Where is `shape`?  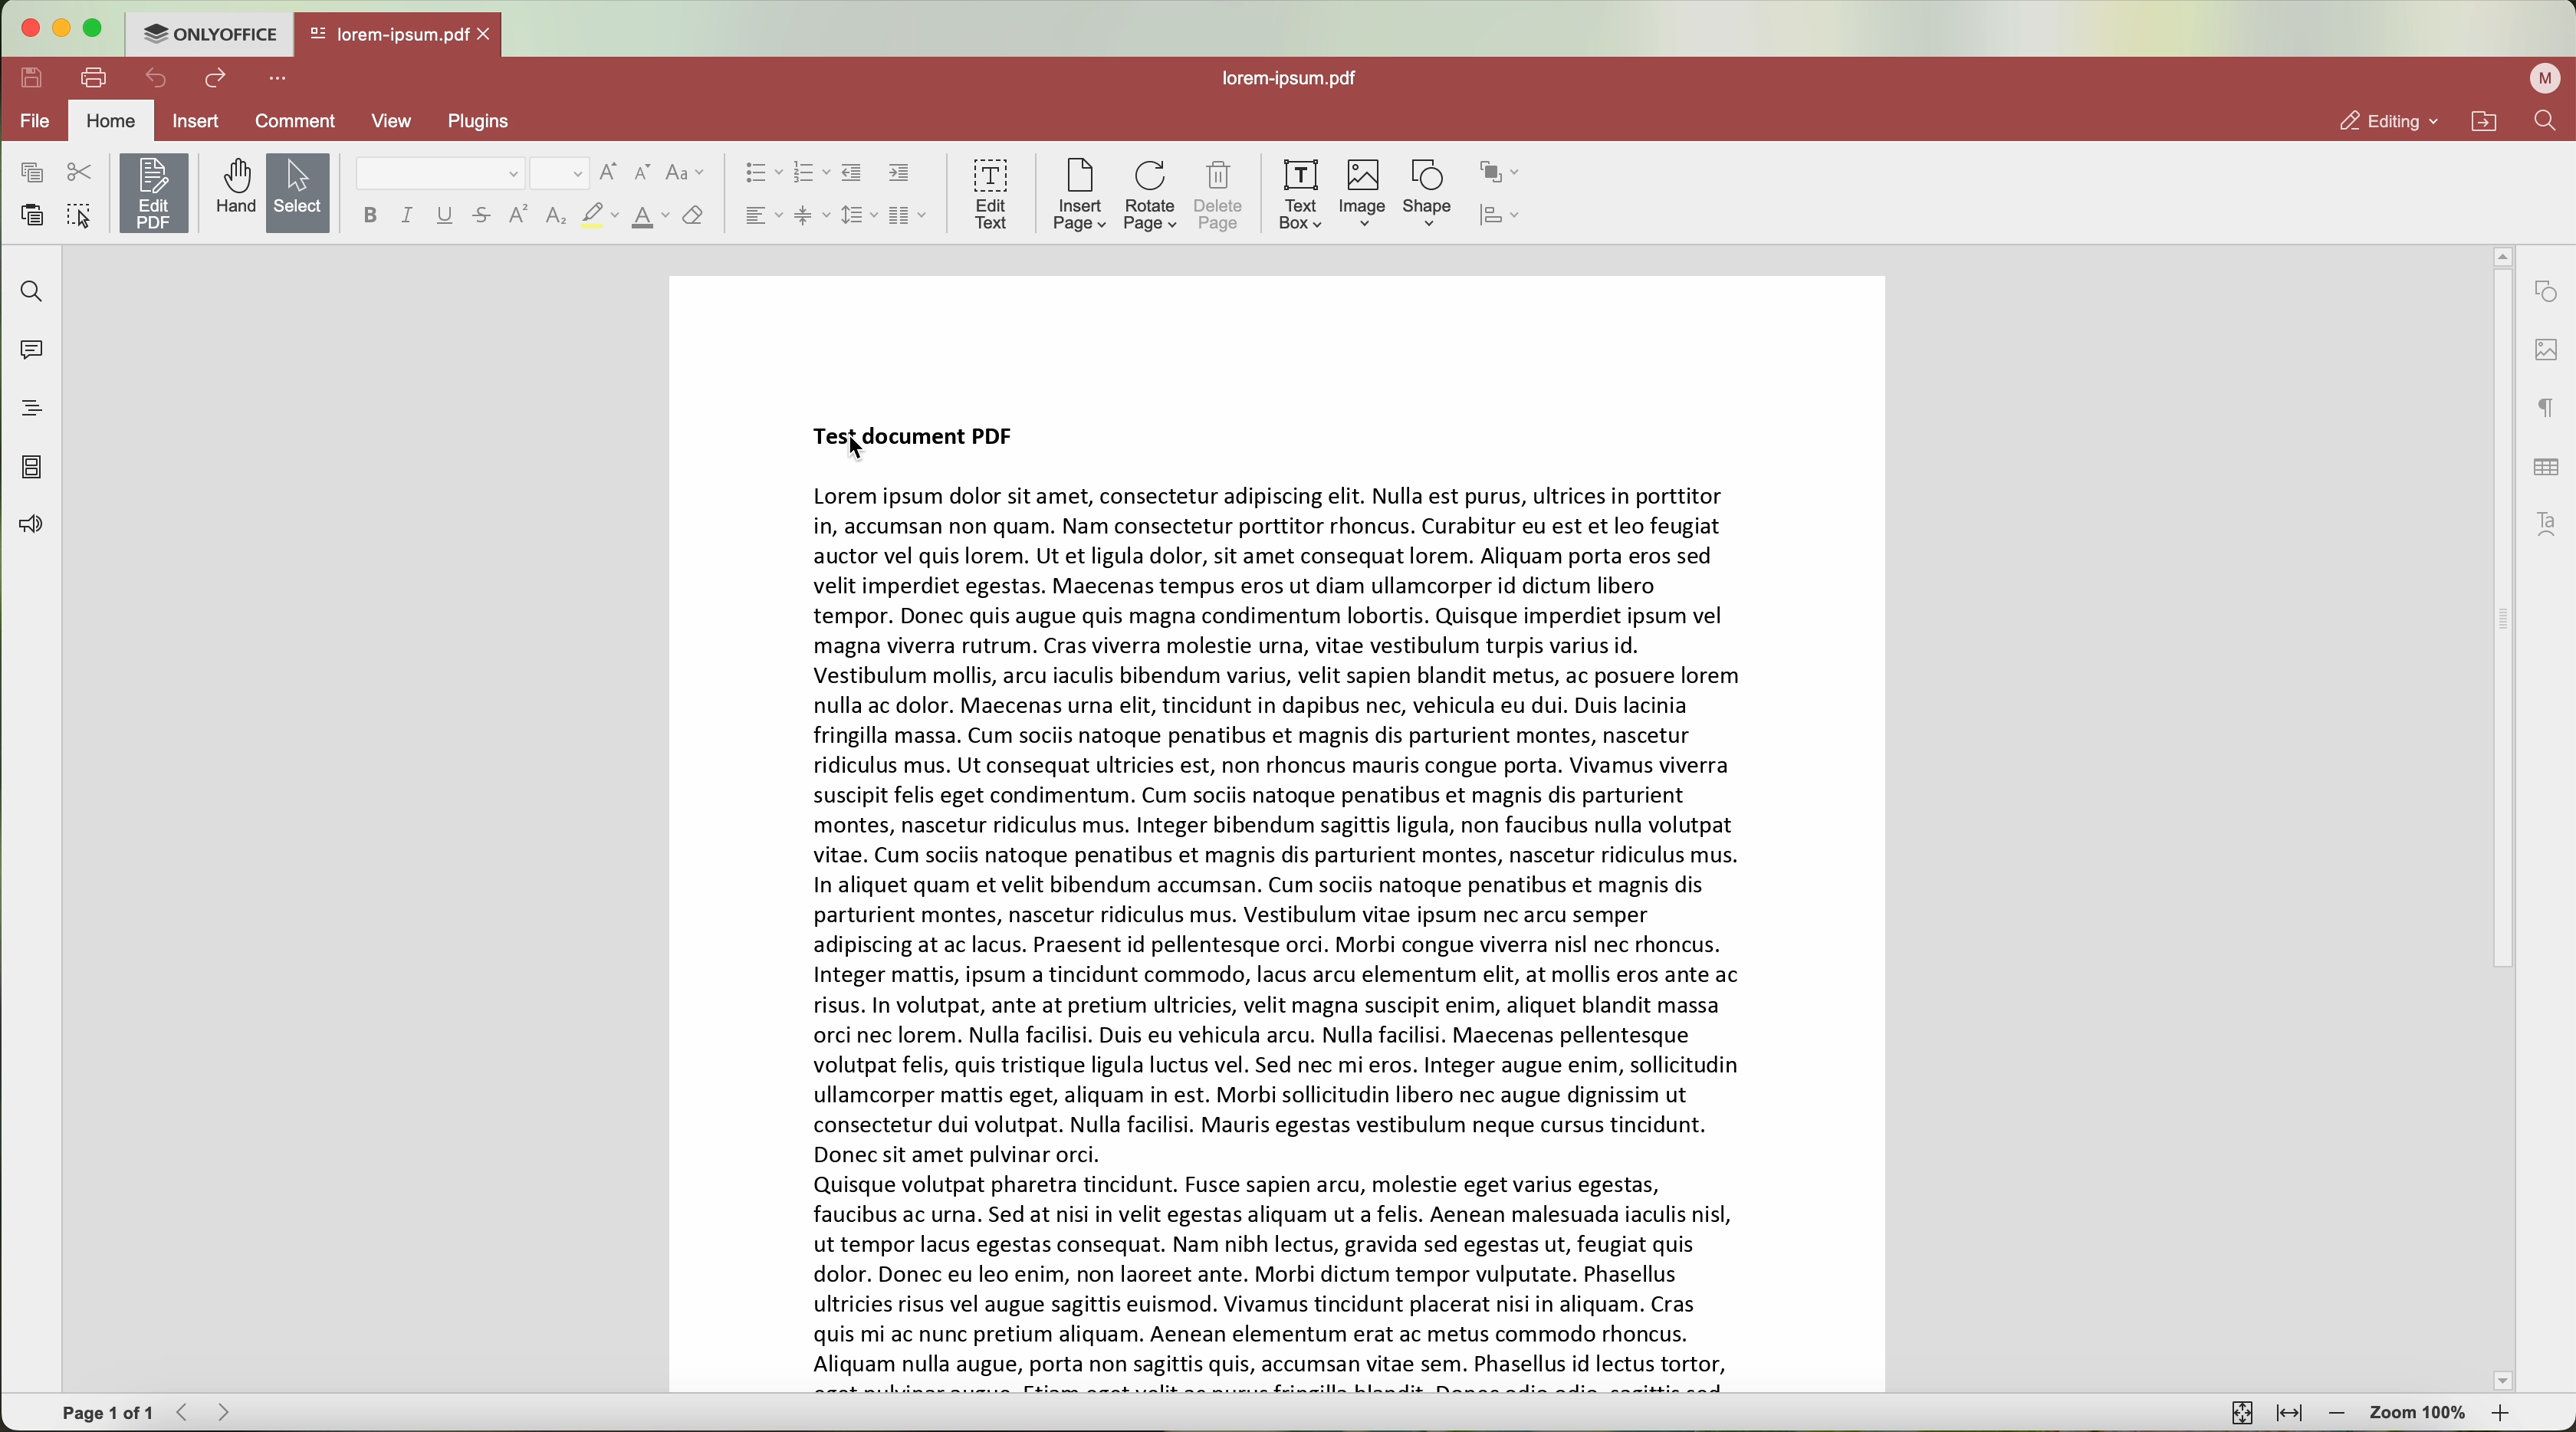
shape is located at coordinates (1428, 196).